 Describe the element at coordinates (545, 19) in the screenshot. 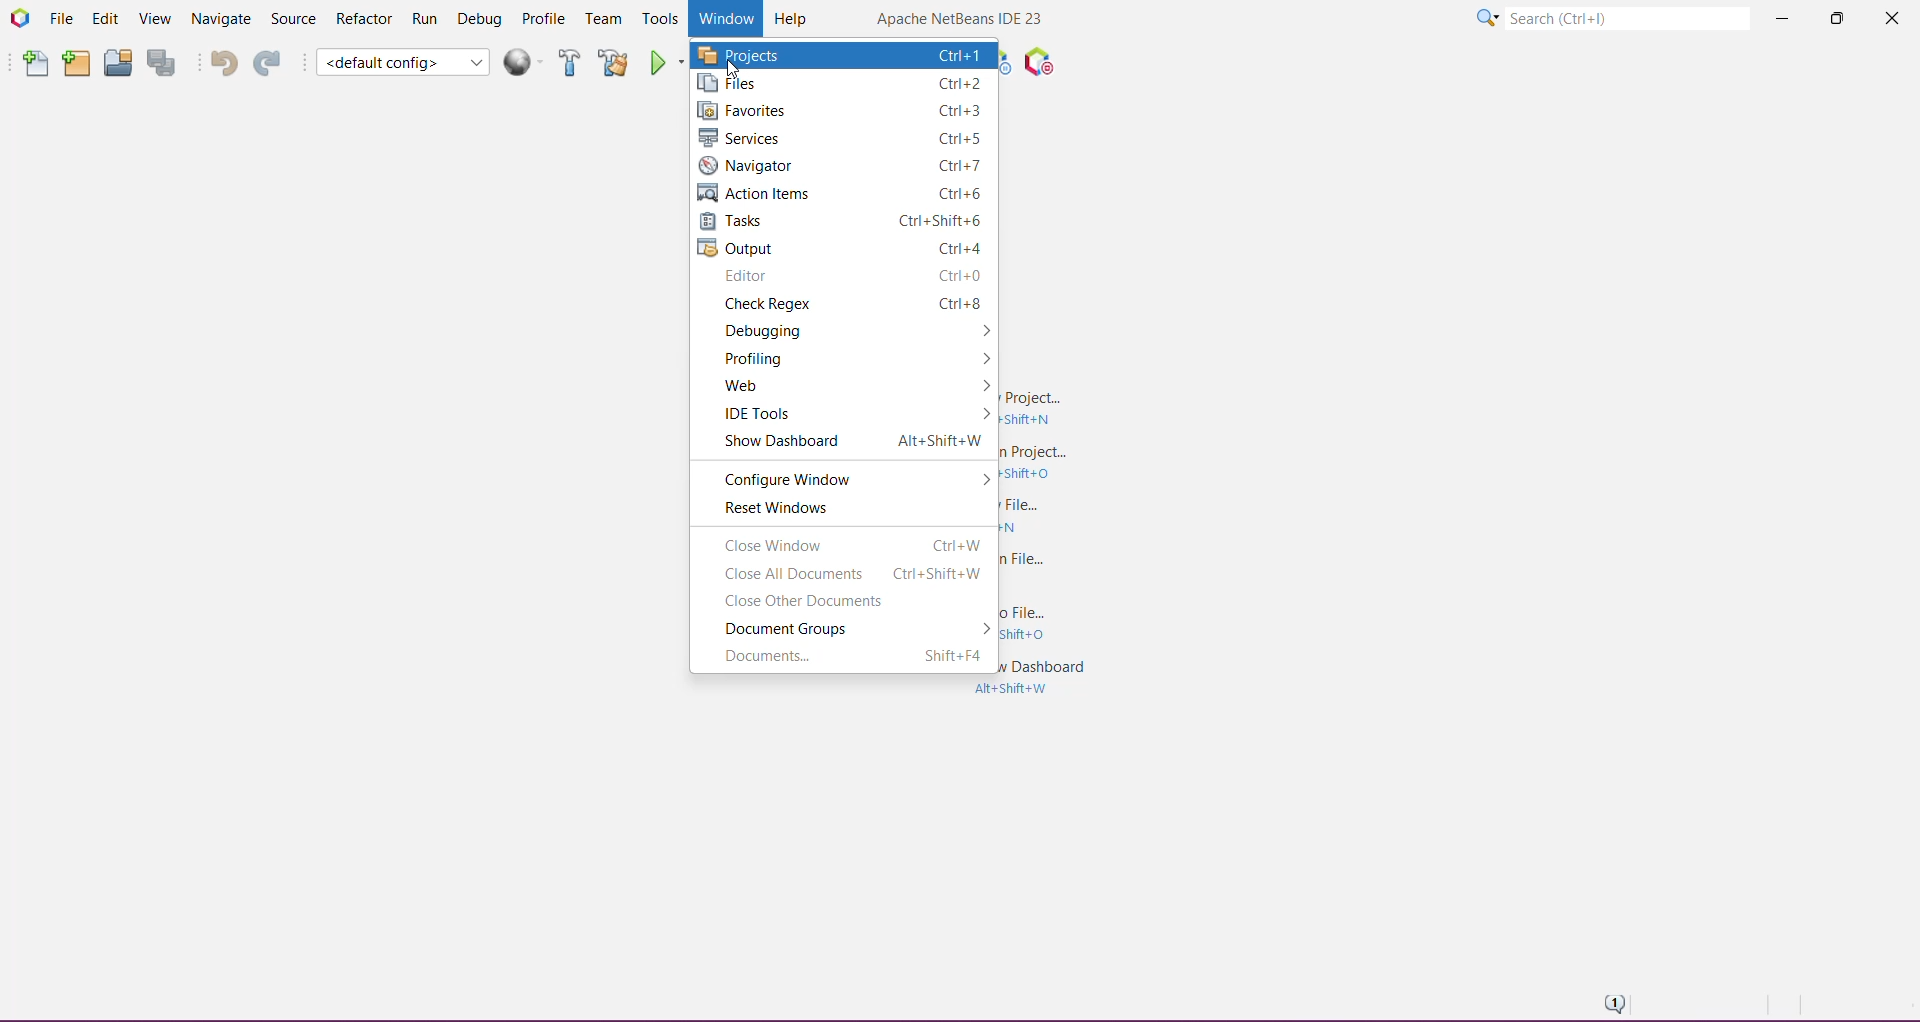

I see `Profile` at that location.